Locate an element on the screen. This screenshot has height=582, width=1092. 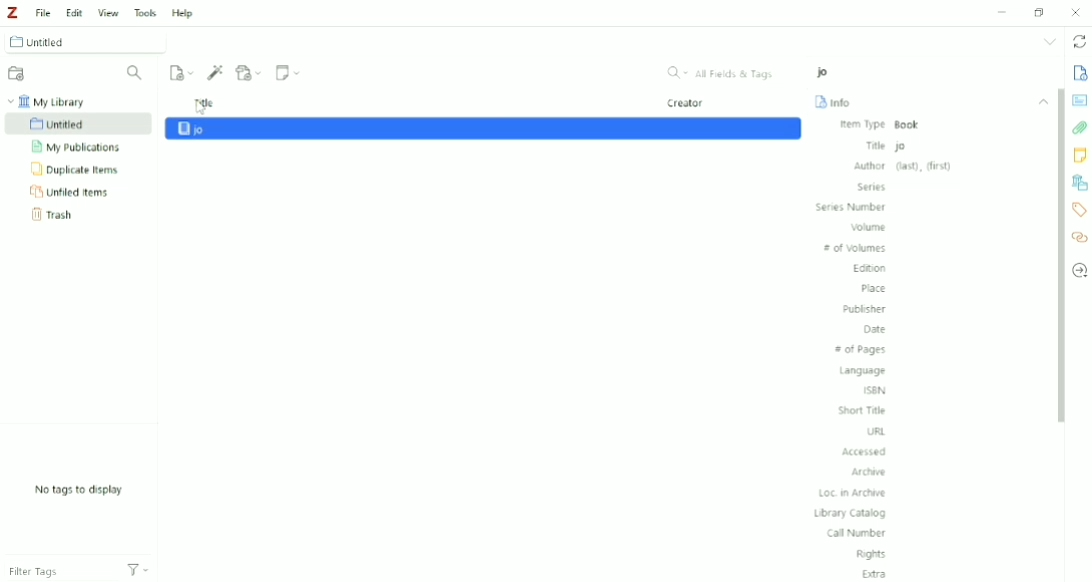
Related is located at coordinates (1079, 236).